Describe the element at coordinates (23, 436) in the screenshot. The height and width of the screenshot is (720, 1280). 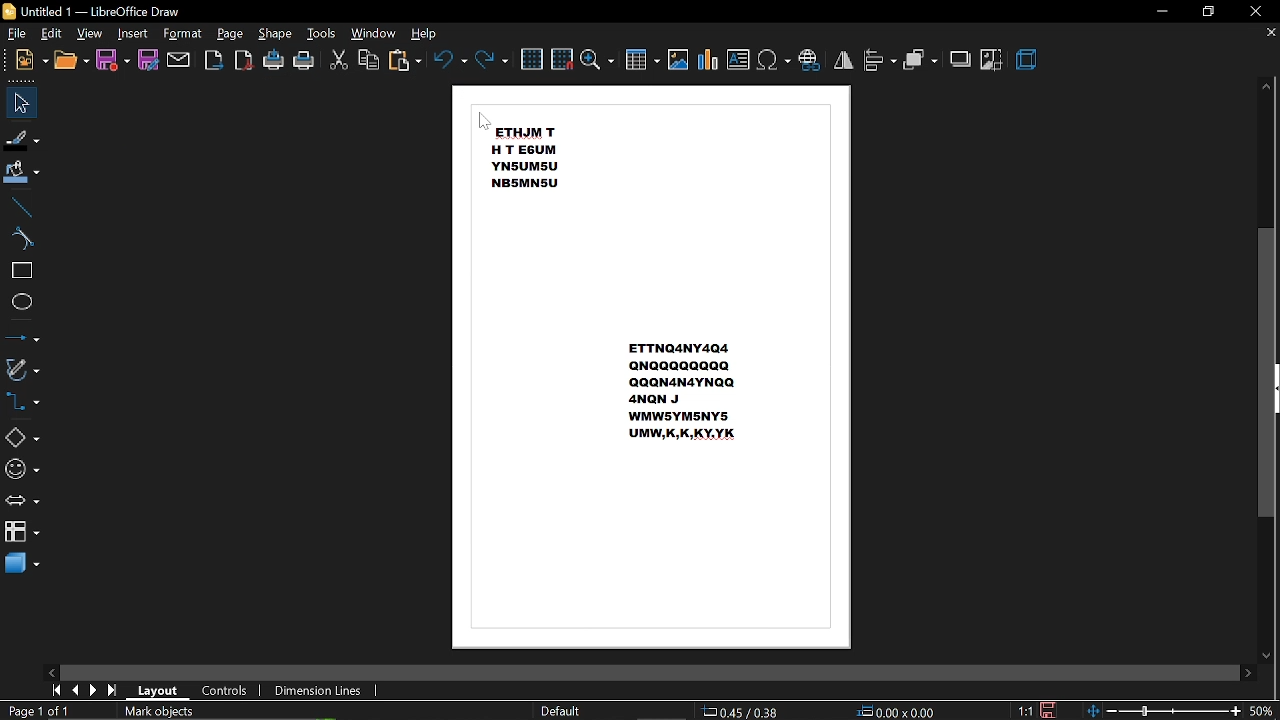
I see `basic shapes` at that location.